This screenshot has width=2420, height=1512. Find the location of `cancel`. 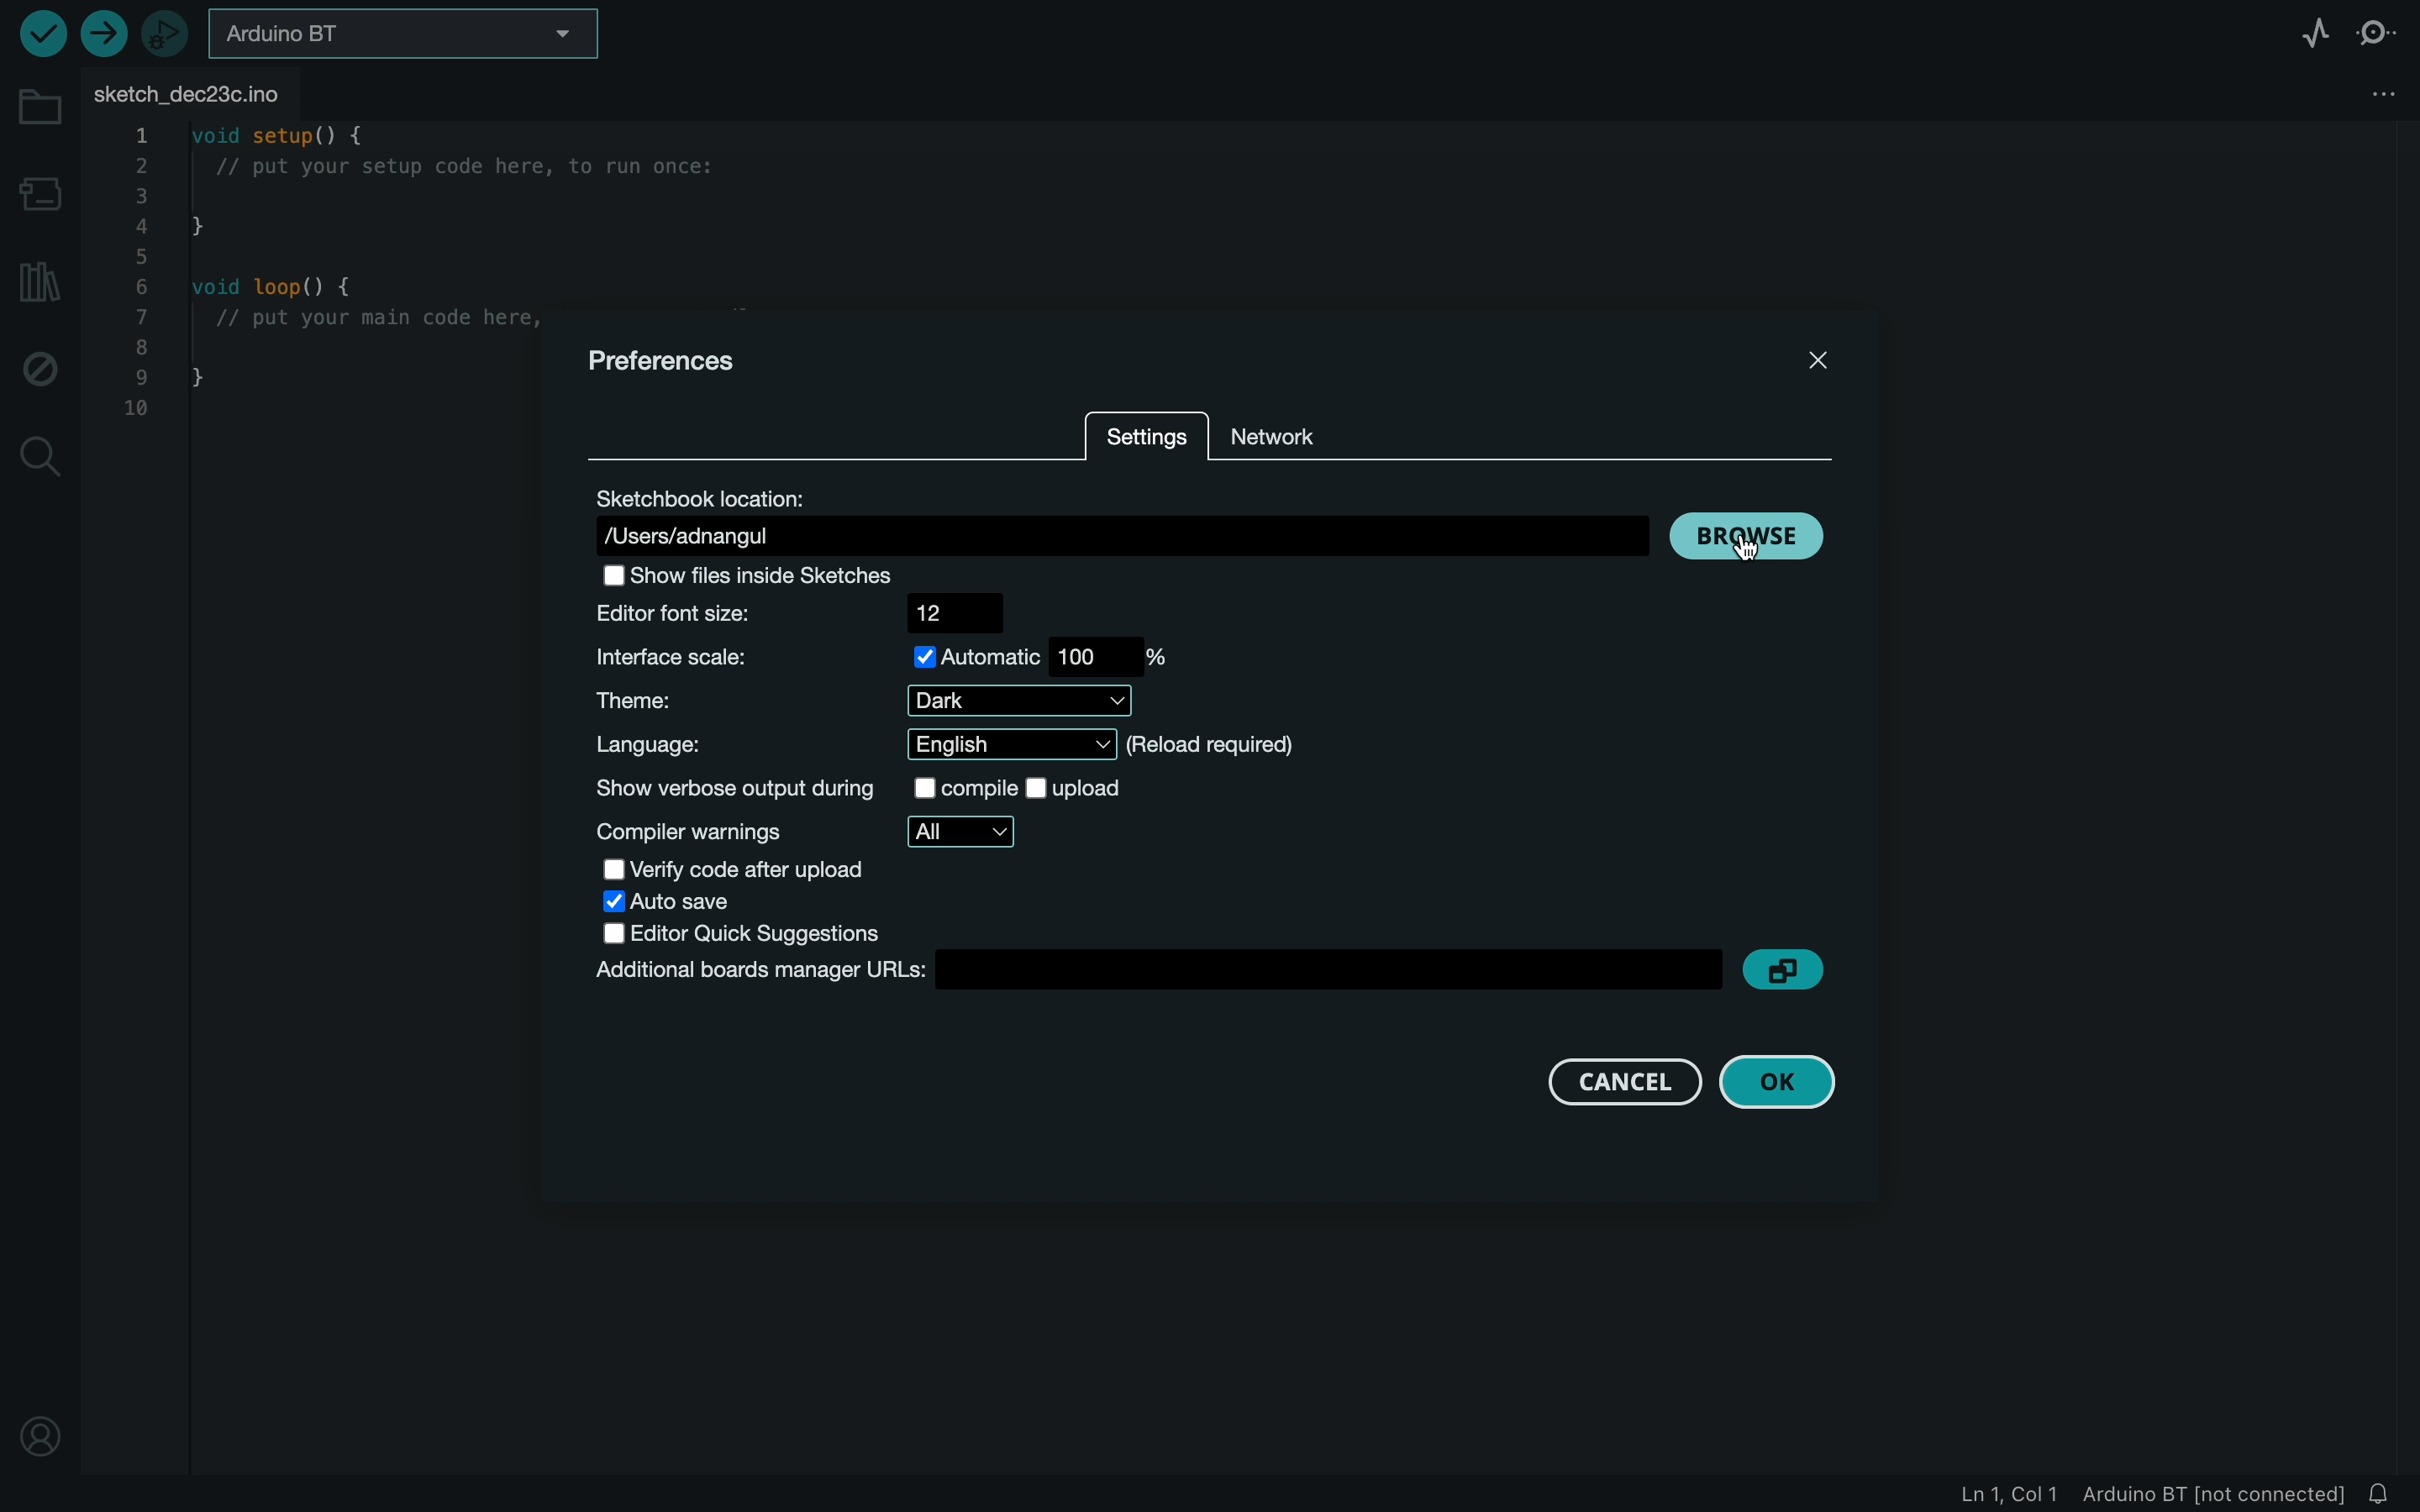

cancel is located at coordinates (1626, 1079).